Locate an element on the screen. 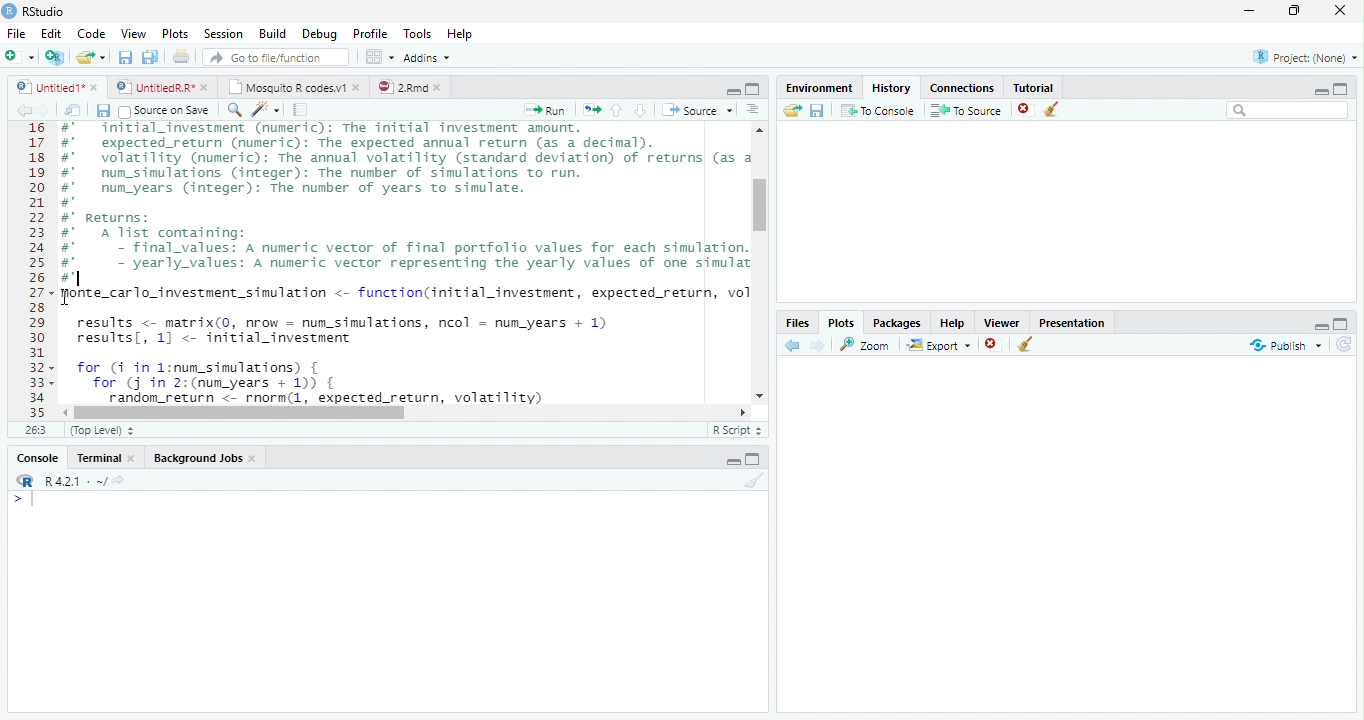 The image size is (1364, 720). Show document outline is located at coordinates (753, 111).